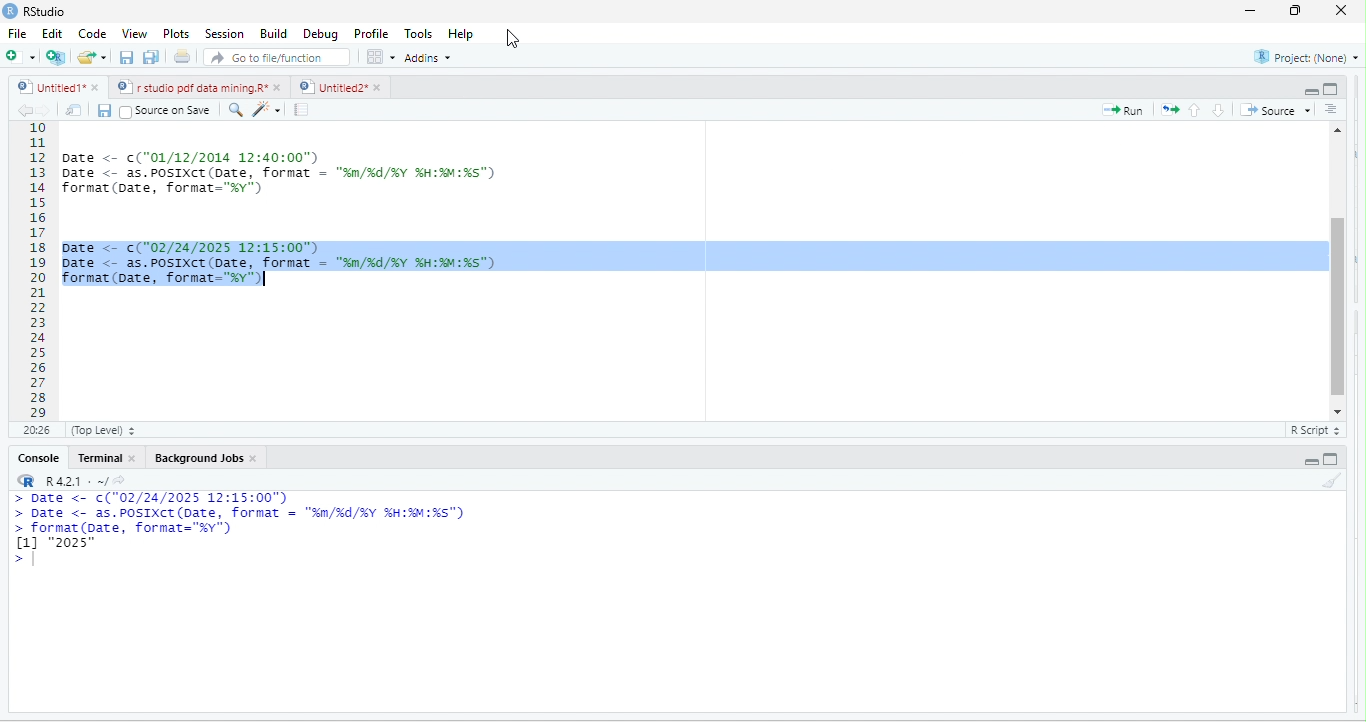 This screenshot has height=722, width=1366. I want to click on 181, so click(35, 431).